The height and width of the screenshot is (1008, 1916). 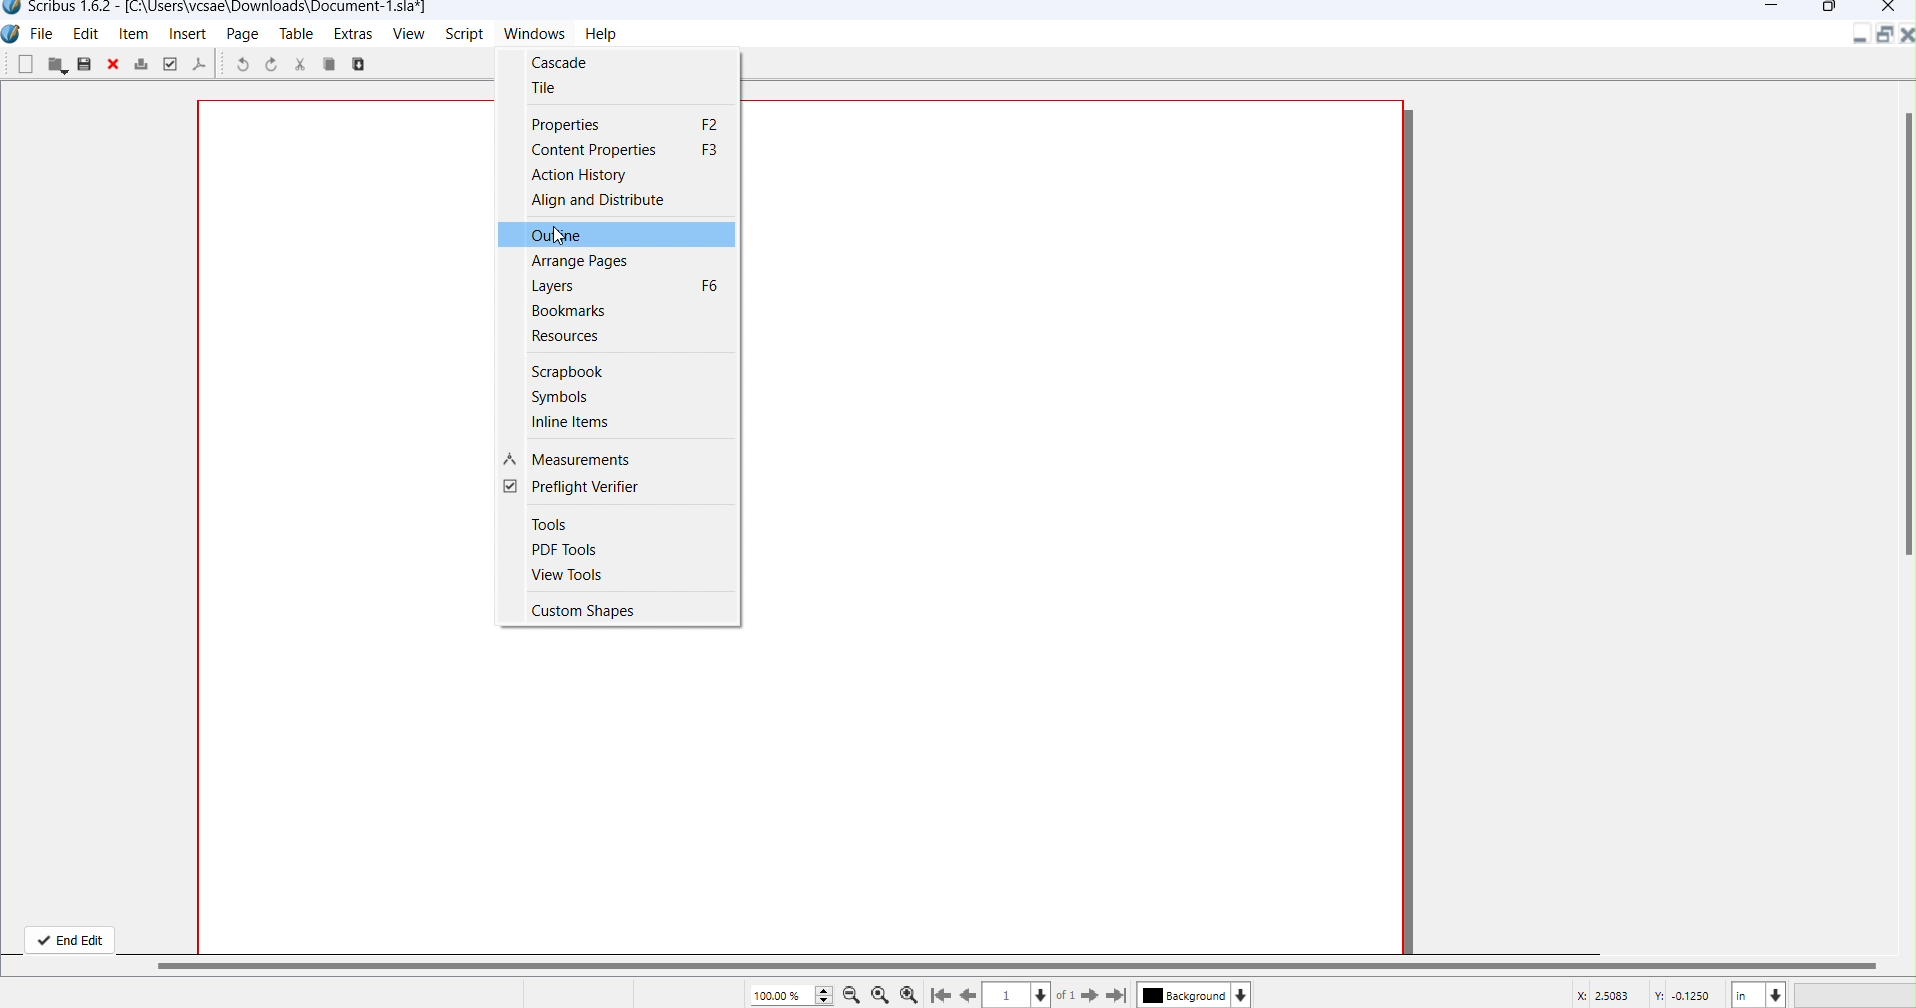 What do you see at coordinates (1904, 36) in the screenshot?
I see `Close` at bounding box center [1904, 36].